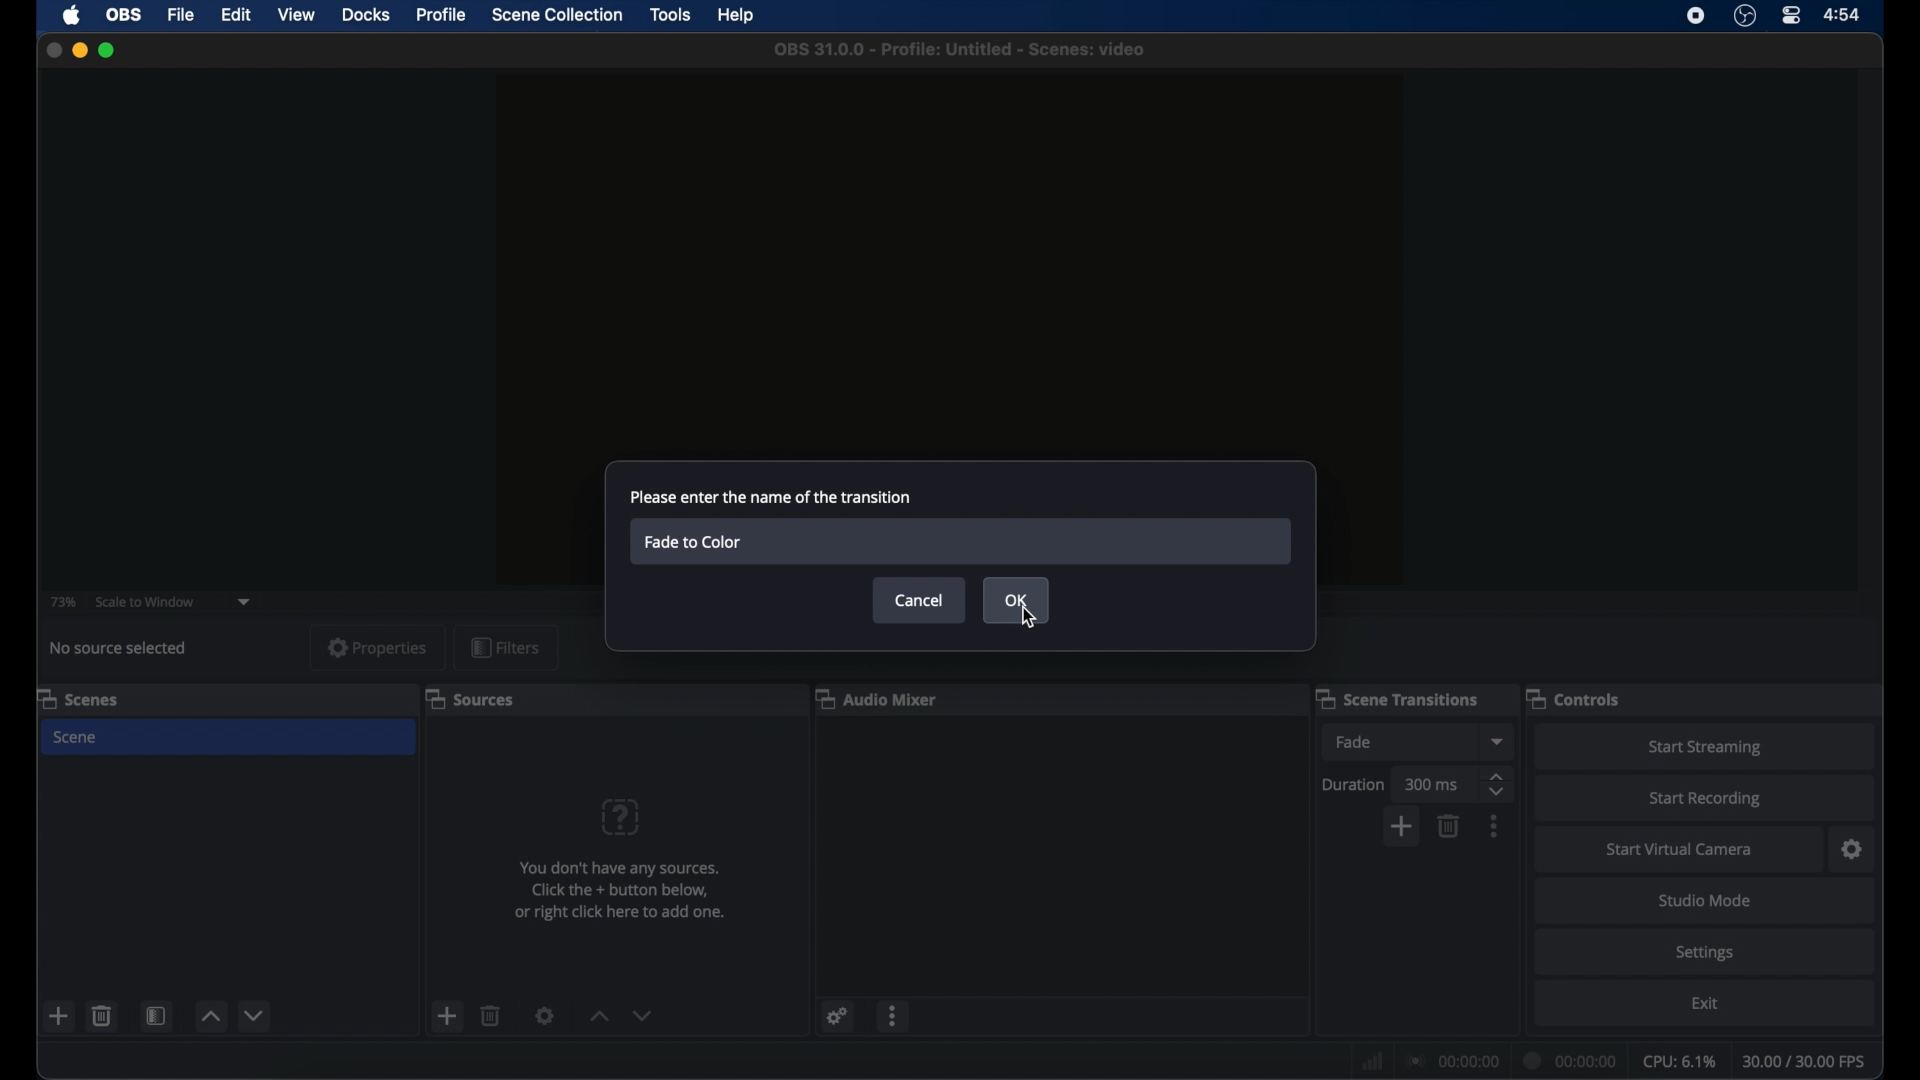 The width and height of the screenshot is (1920, 1080). I want to click on question mark icon, so click(623, 817).